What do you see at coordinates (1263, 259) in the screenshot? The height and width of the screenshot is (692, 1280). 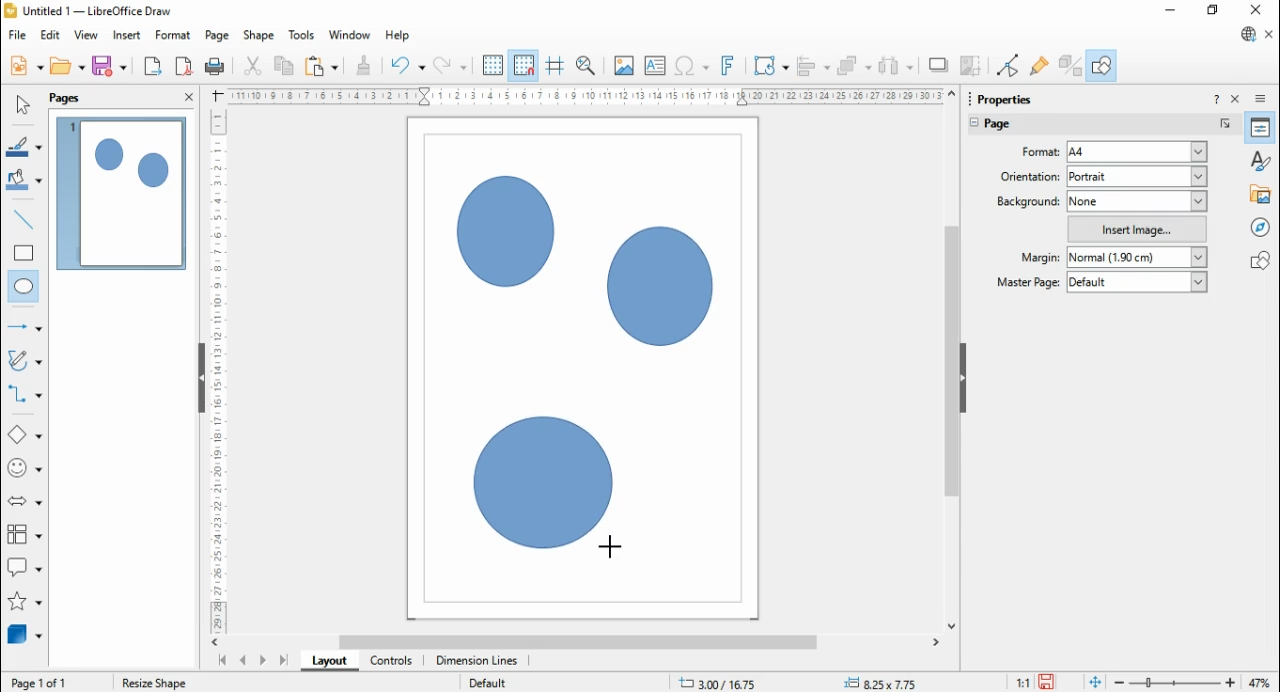 I see `shapes` at bounding box center [1263, 259].